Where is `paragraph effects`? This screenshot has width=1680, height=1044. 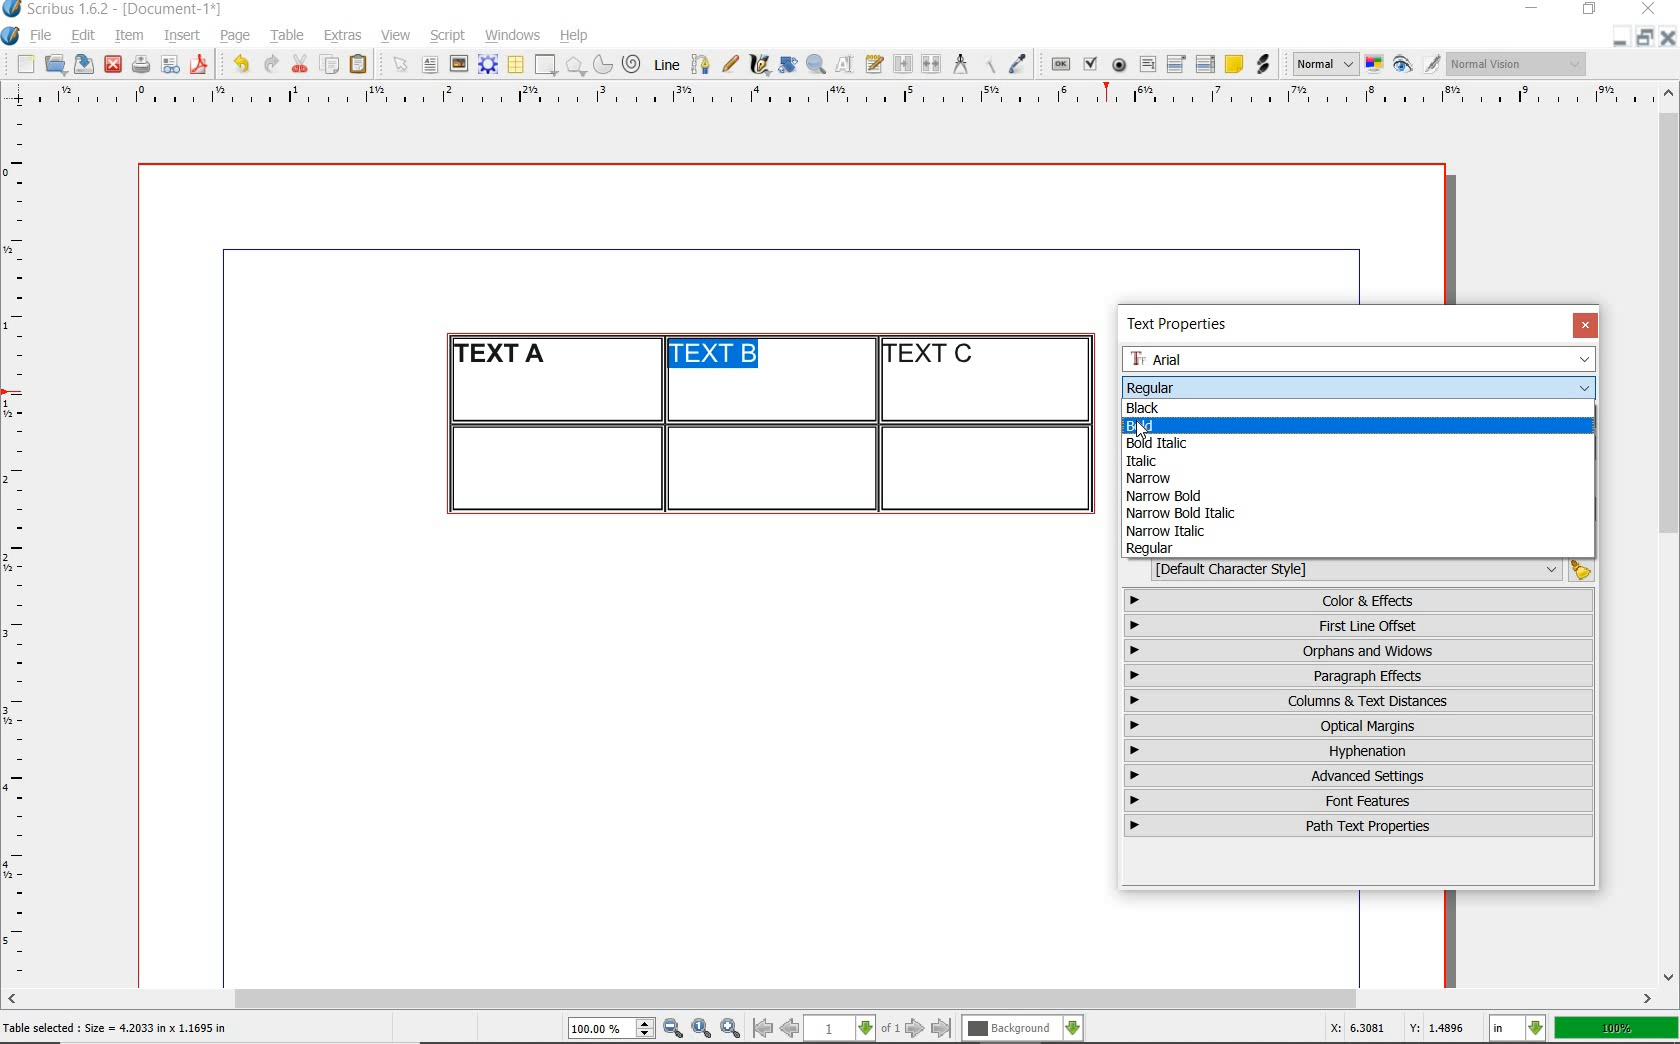 paragraph effects is located at coordinates (1356, 675).